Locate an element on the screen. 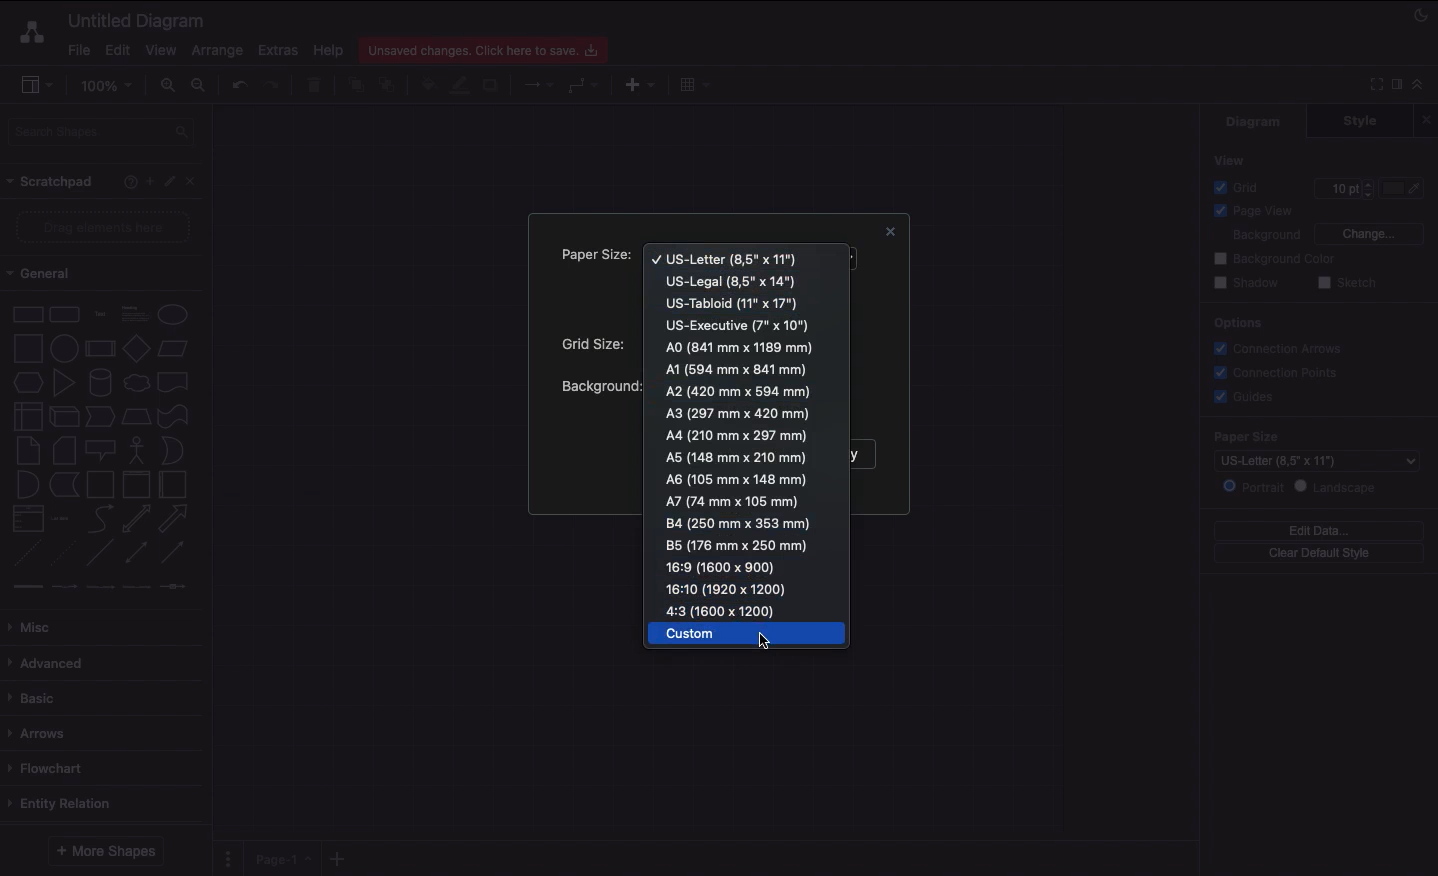  100% is located at coordinates (109, 86).